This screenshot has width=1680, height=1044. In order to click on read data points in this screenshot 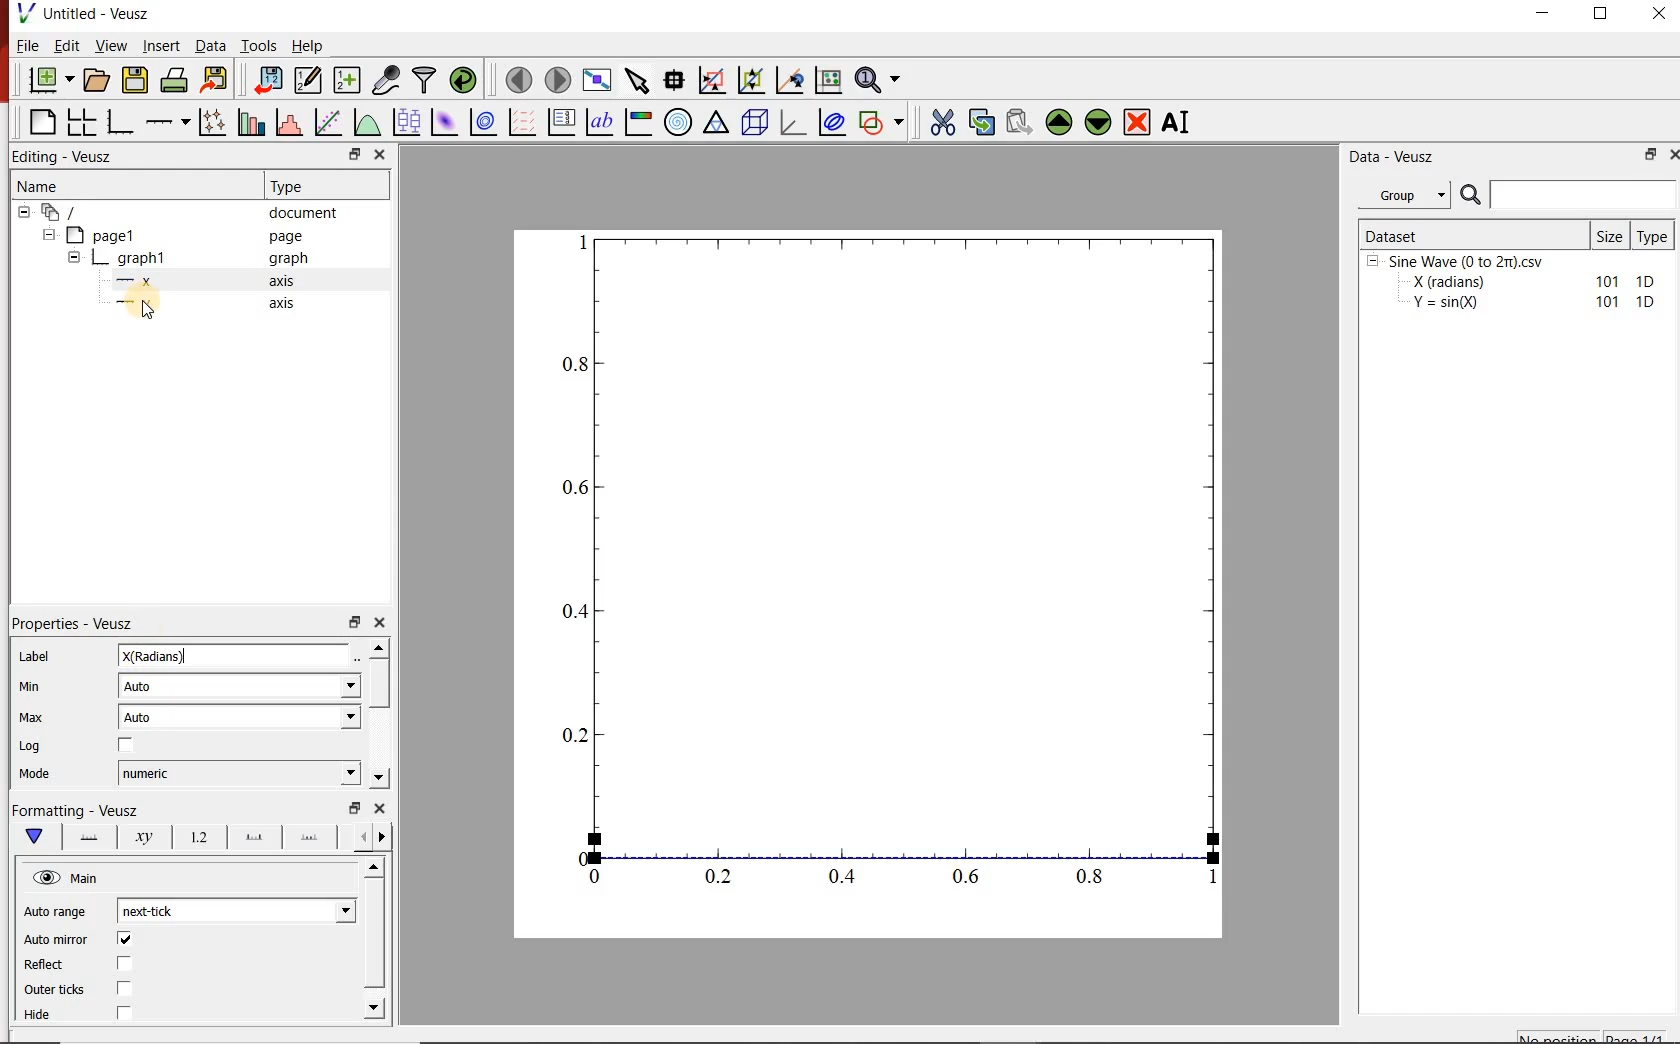, I will do `click(674, 78)`.